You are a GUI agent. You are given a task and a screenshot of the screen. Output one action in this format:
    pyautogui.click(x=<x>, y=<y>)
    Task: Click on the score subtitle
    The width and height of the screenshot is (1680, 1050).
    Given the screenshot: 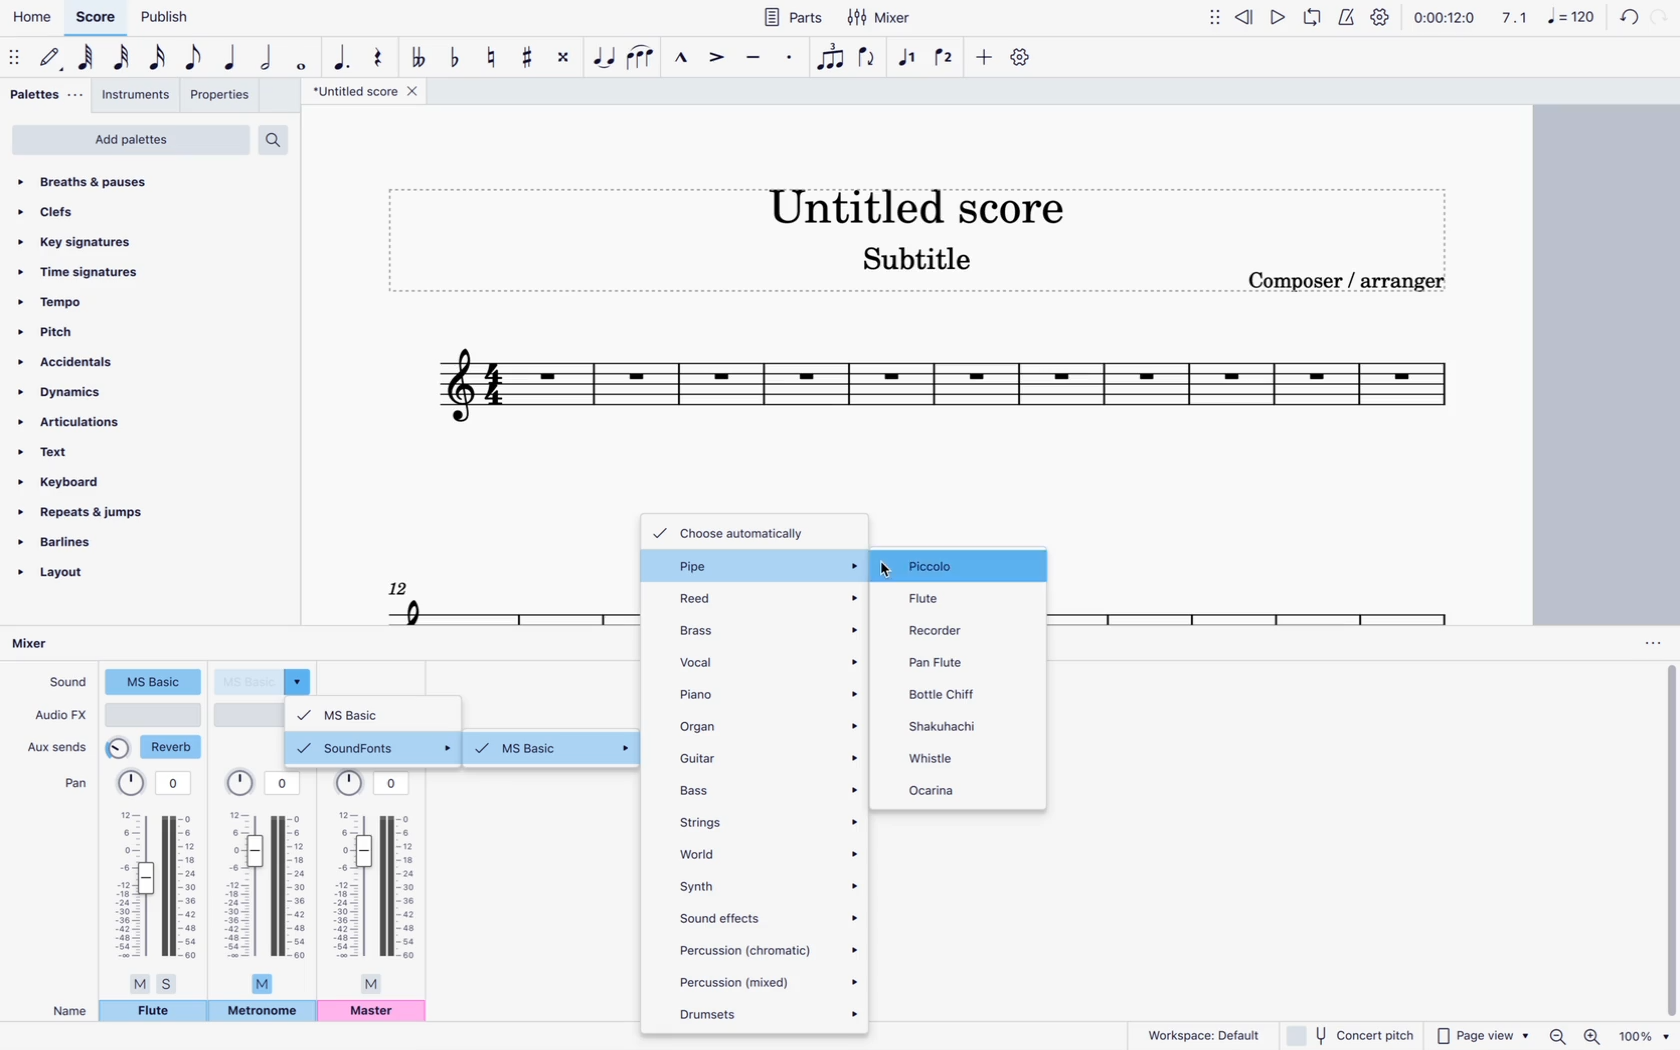 What is the action you would take?
    pyautogui.click(x=928, y=259)
    